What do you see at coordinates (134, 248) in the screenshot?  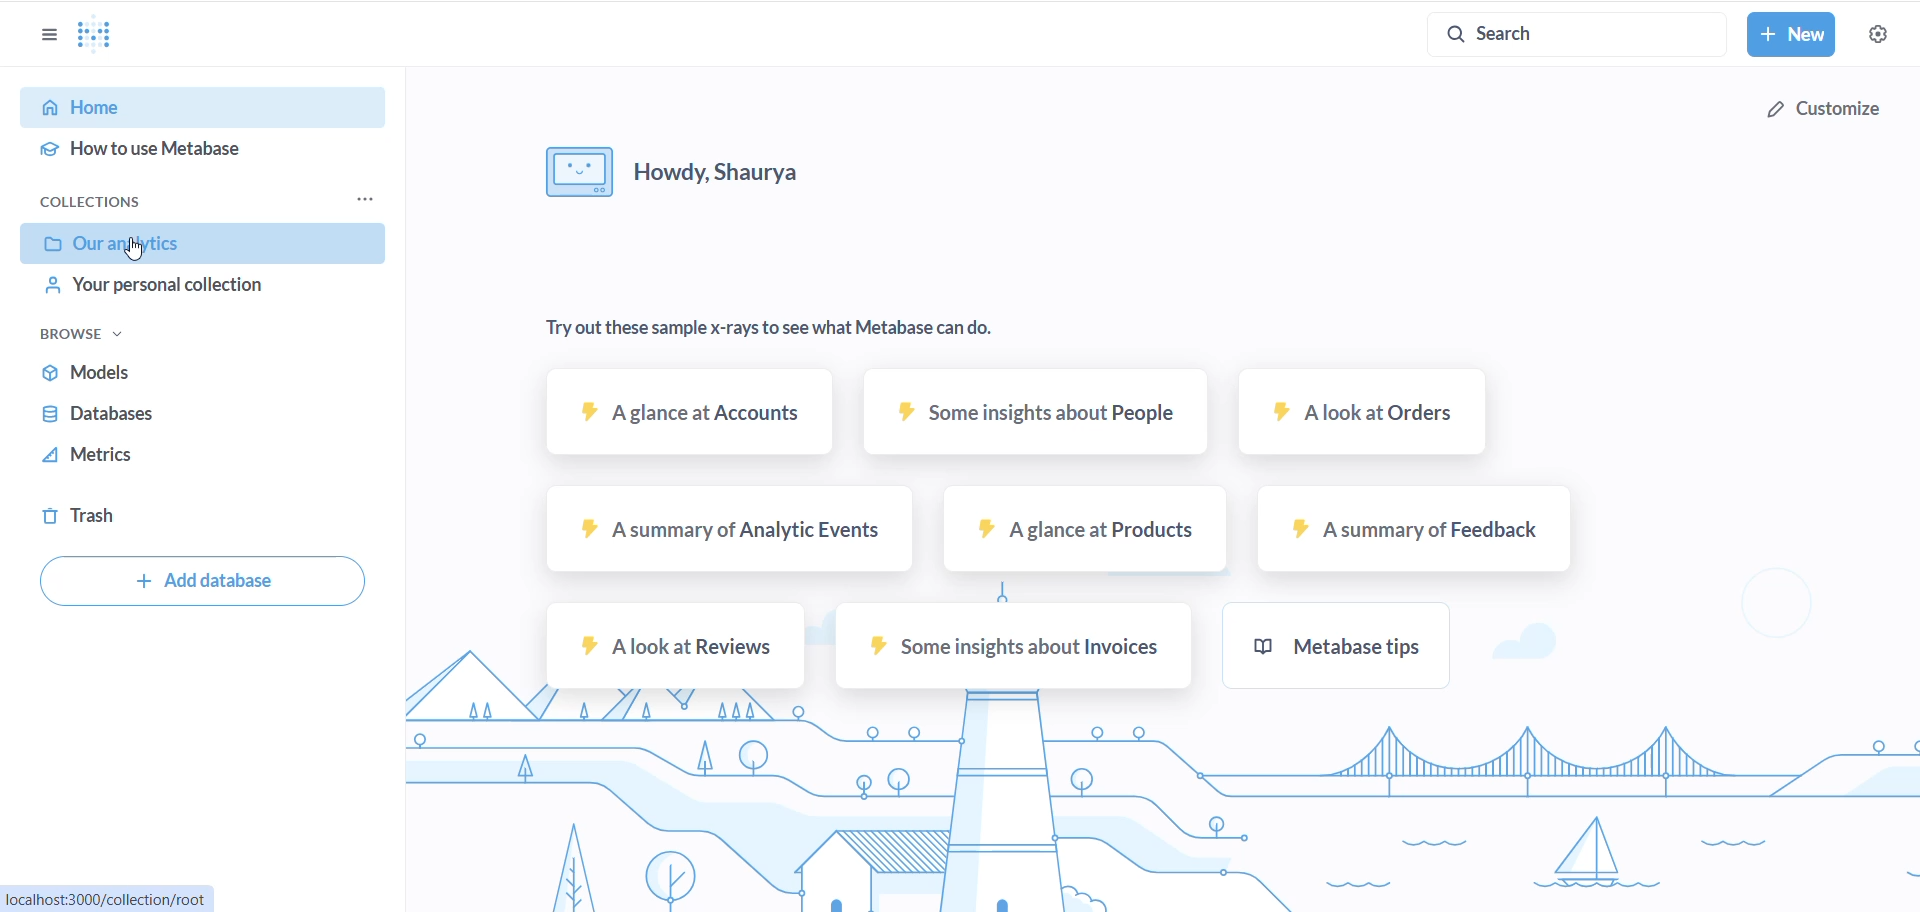 I see `cursor` at bounding box center [134, 248].